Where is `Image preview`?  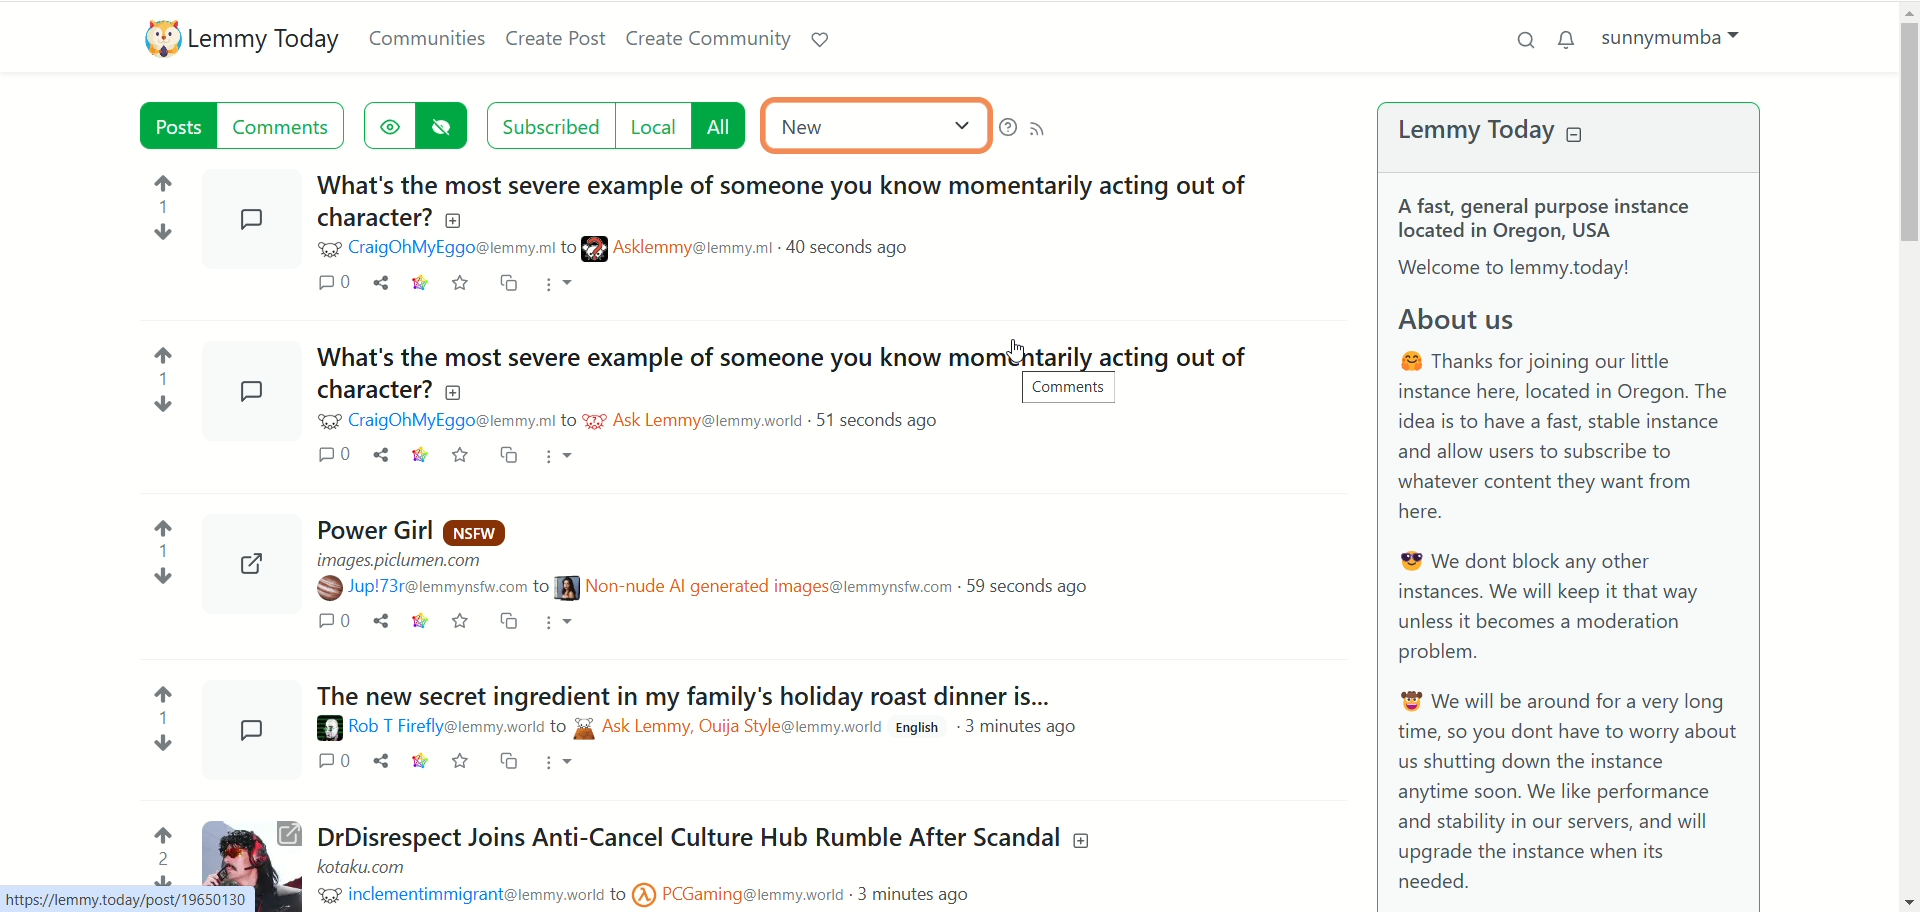
Image preview is located at coordinates (247, 556).